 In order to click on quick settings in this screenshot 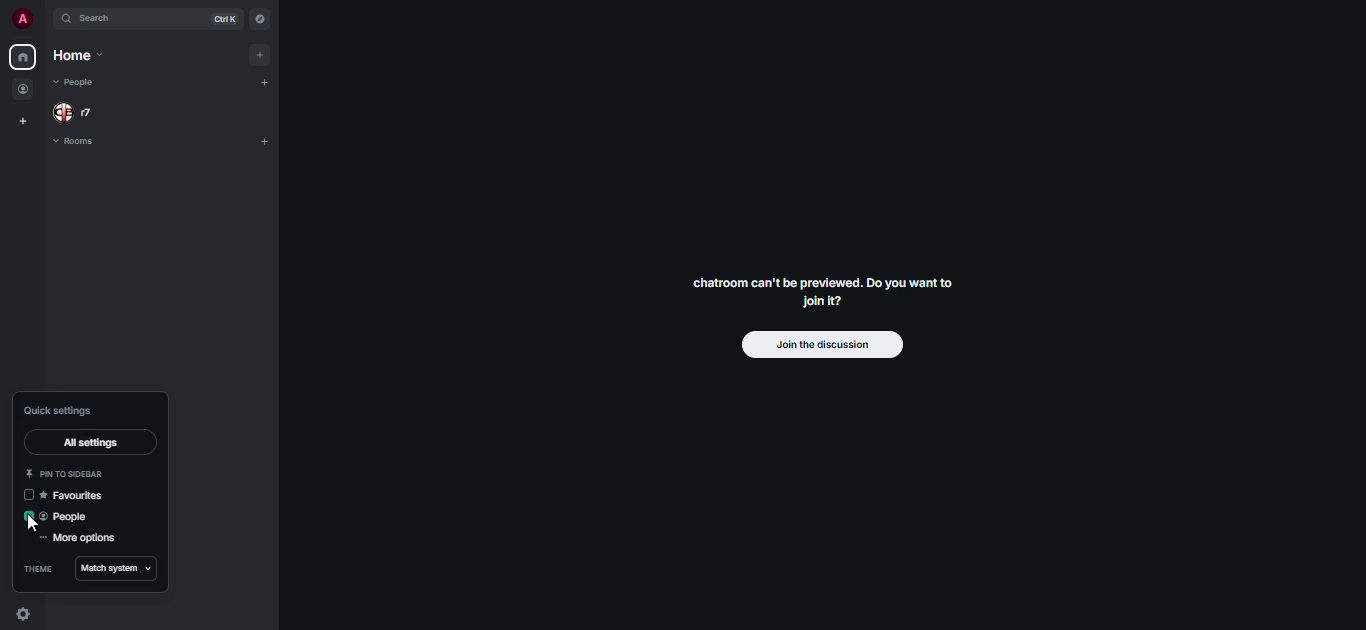, I will do `click(74, 615)`.